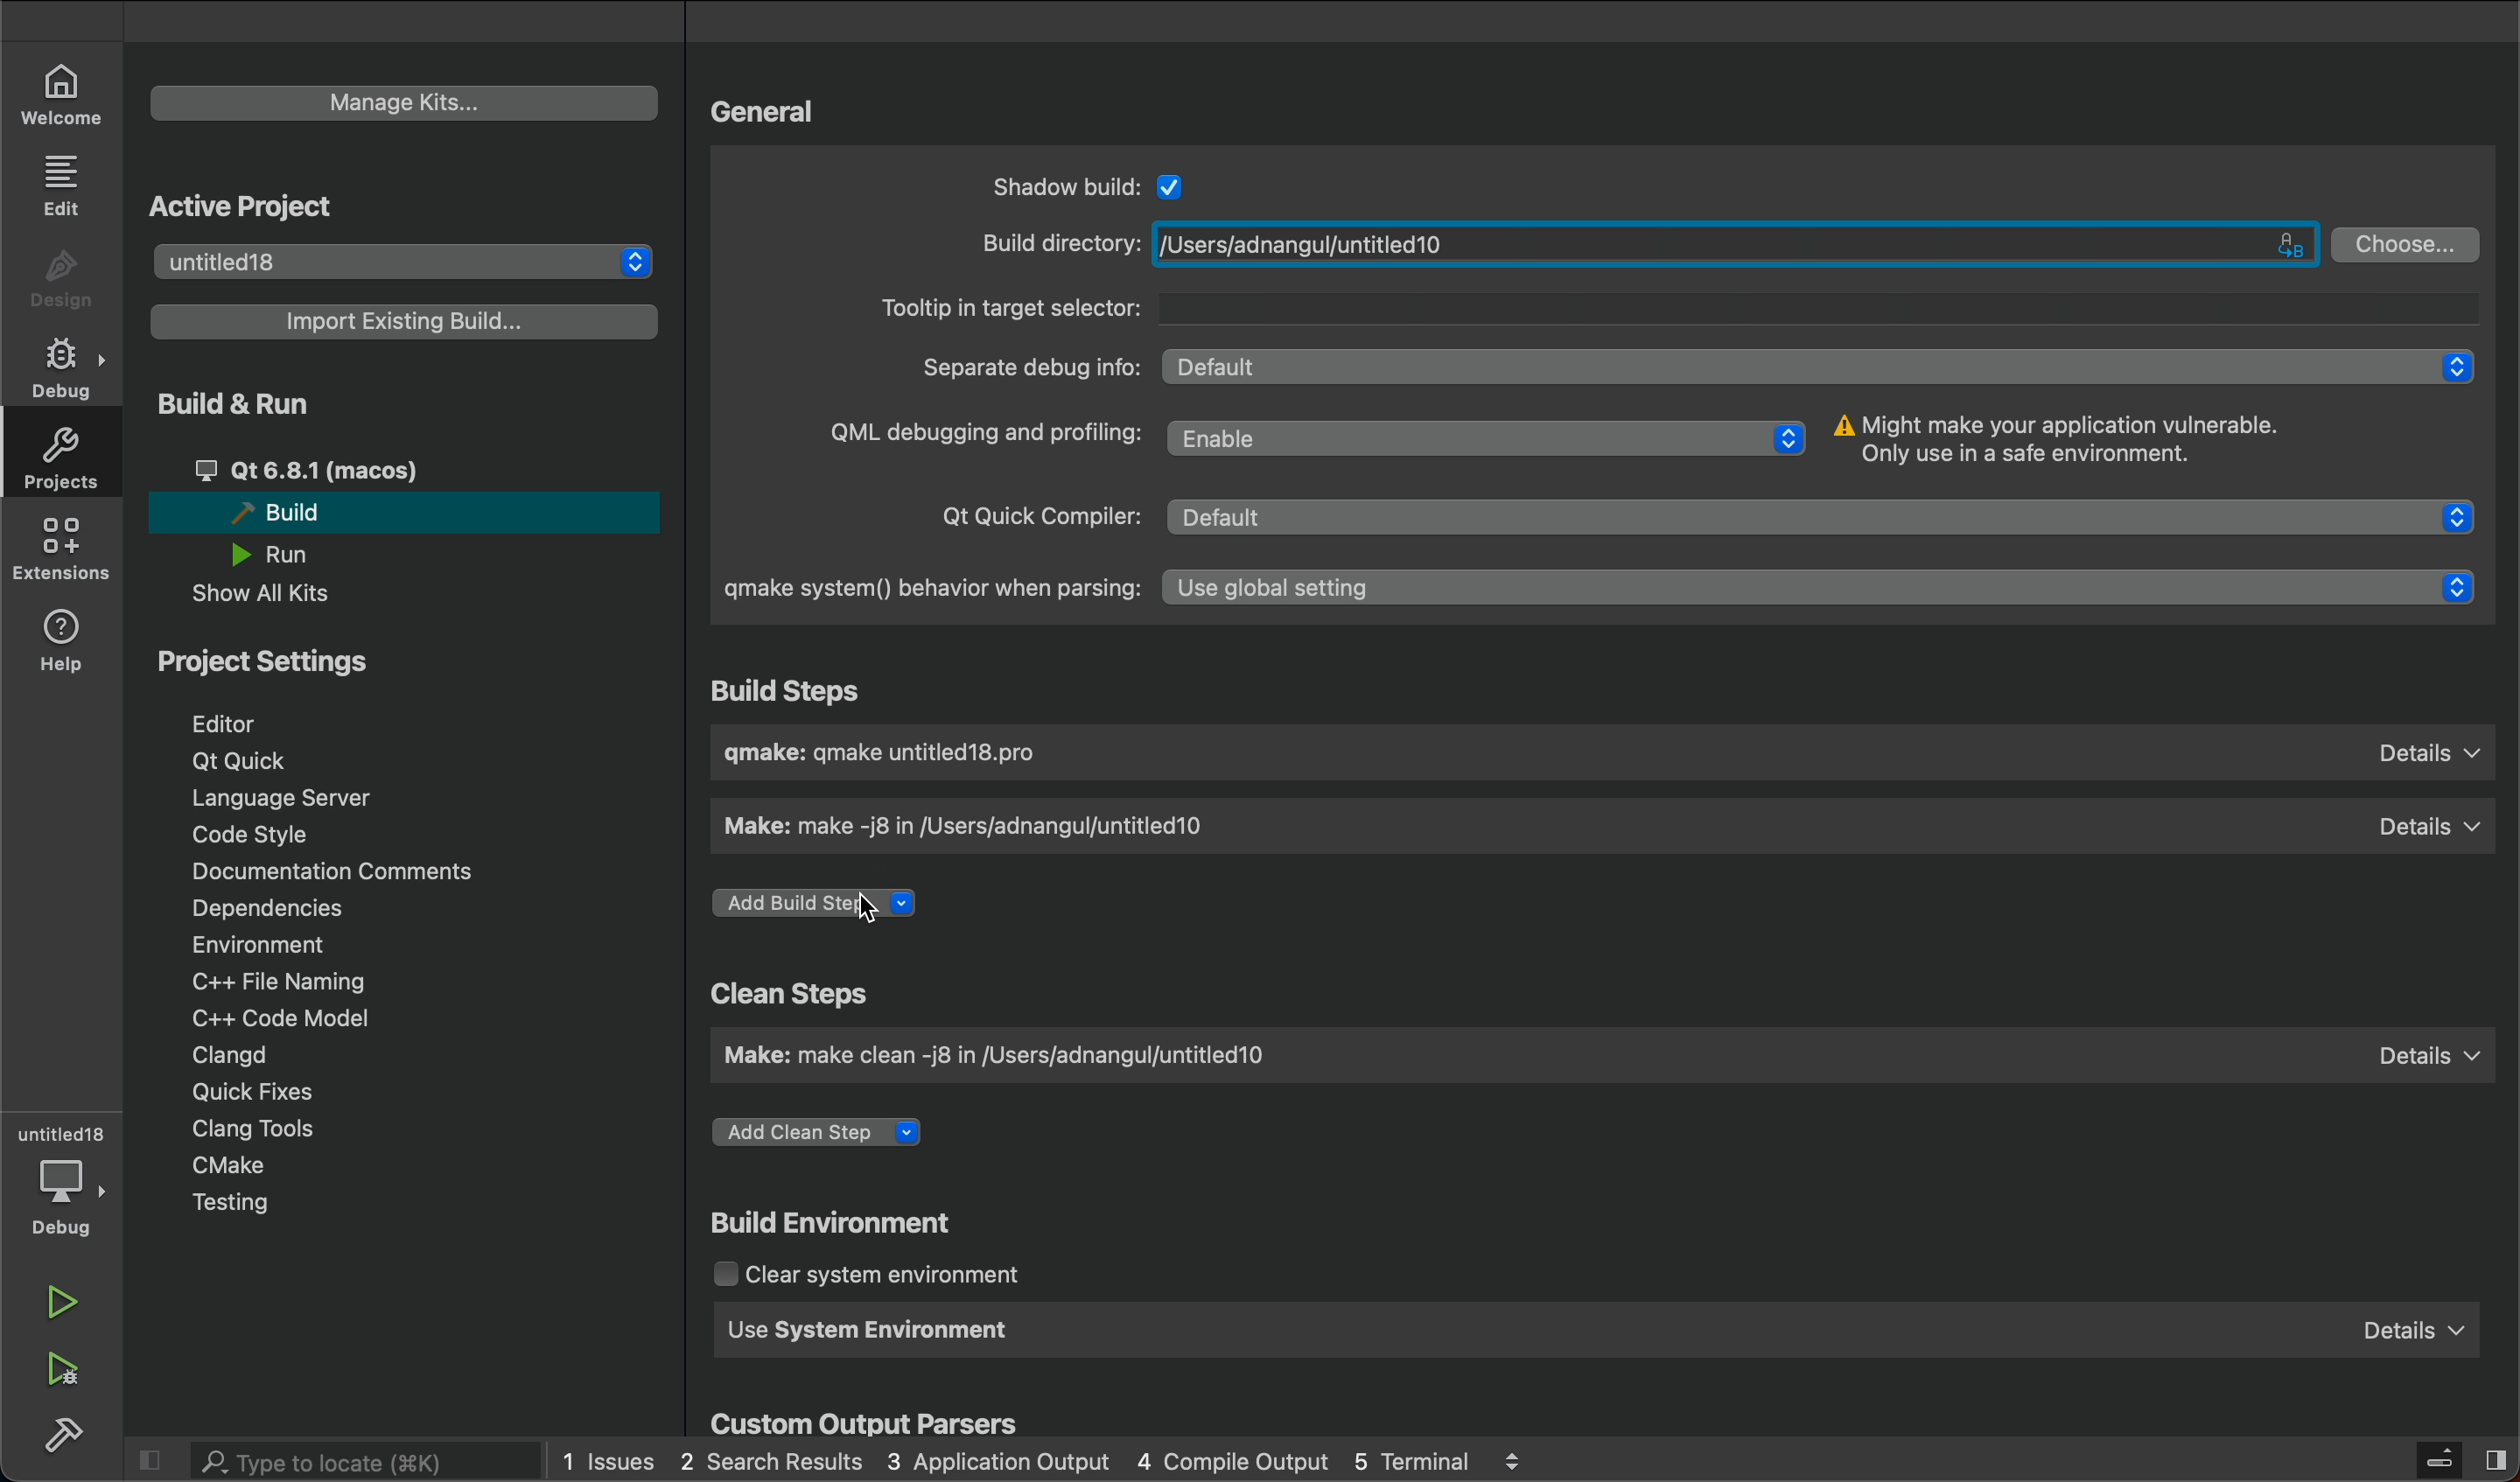 The width and height of the screenshot is (2520, 1482). What do you see at coordinates (2073, 441) in the screenshot?
I see `Might make your application vulnerable.
Only use in a safe environment.` at bounding box center [2073, 441].